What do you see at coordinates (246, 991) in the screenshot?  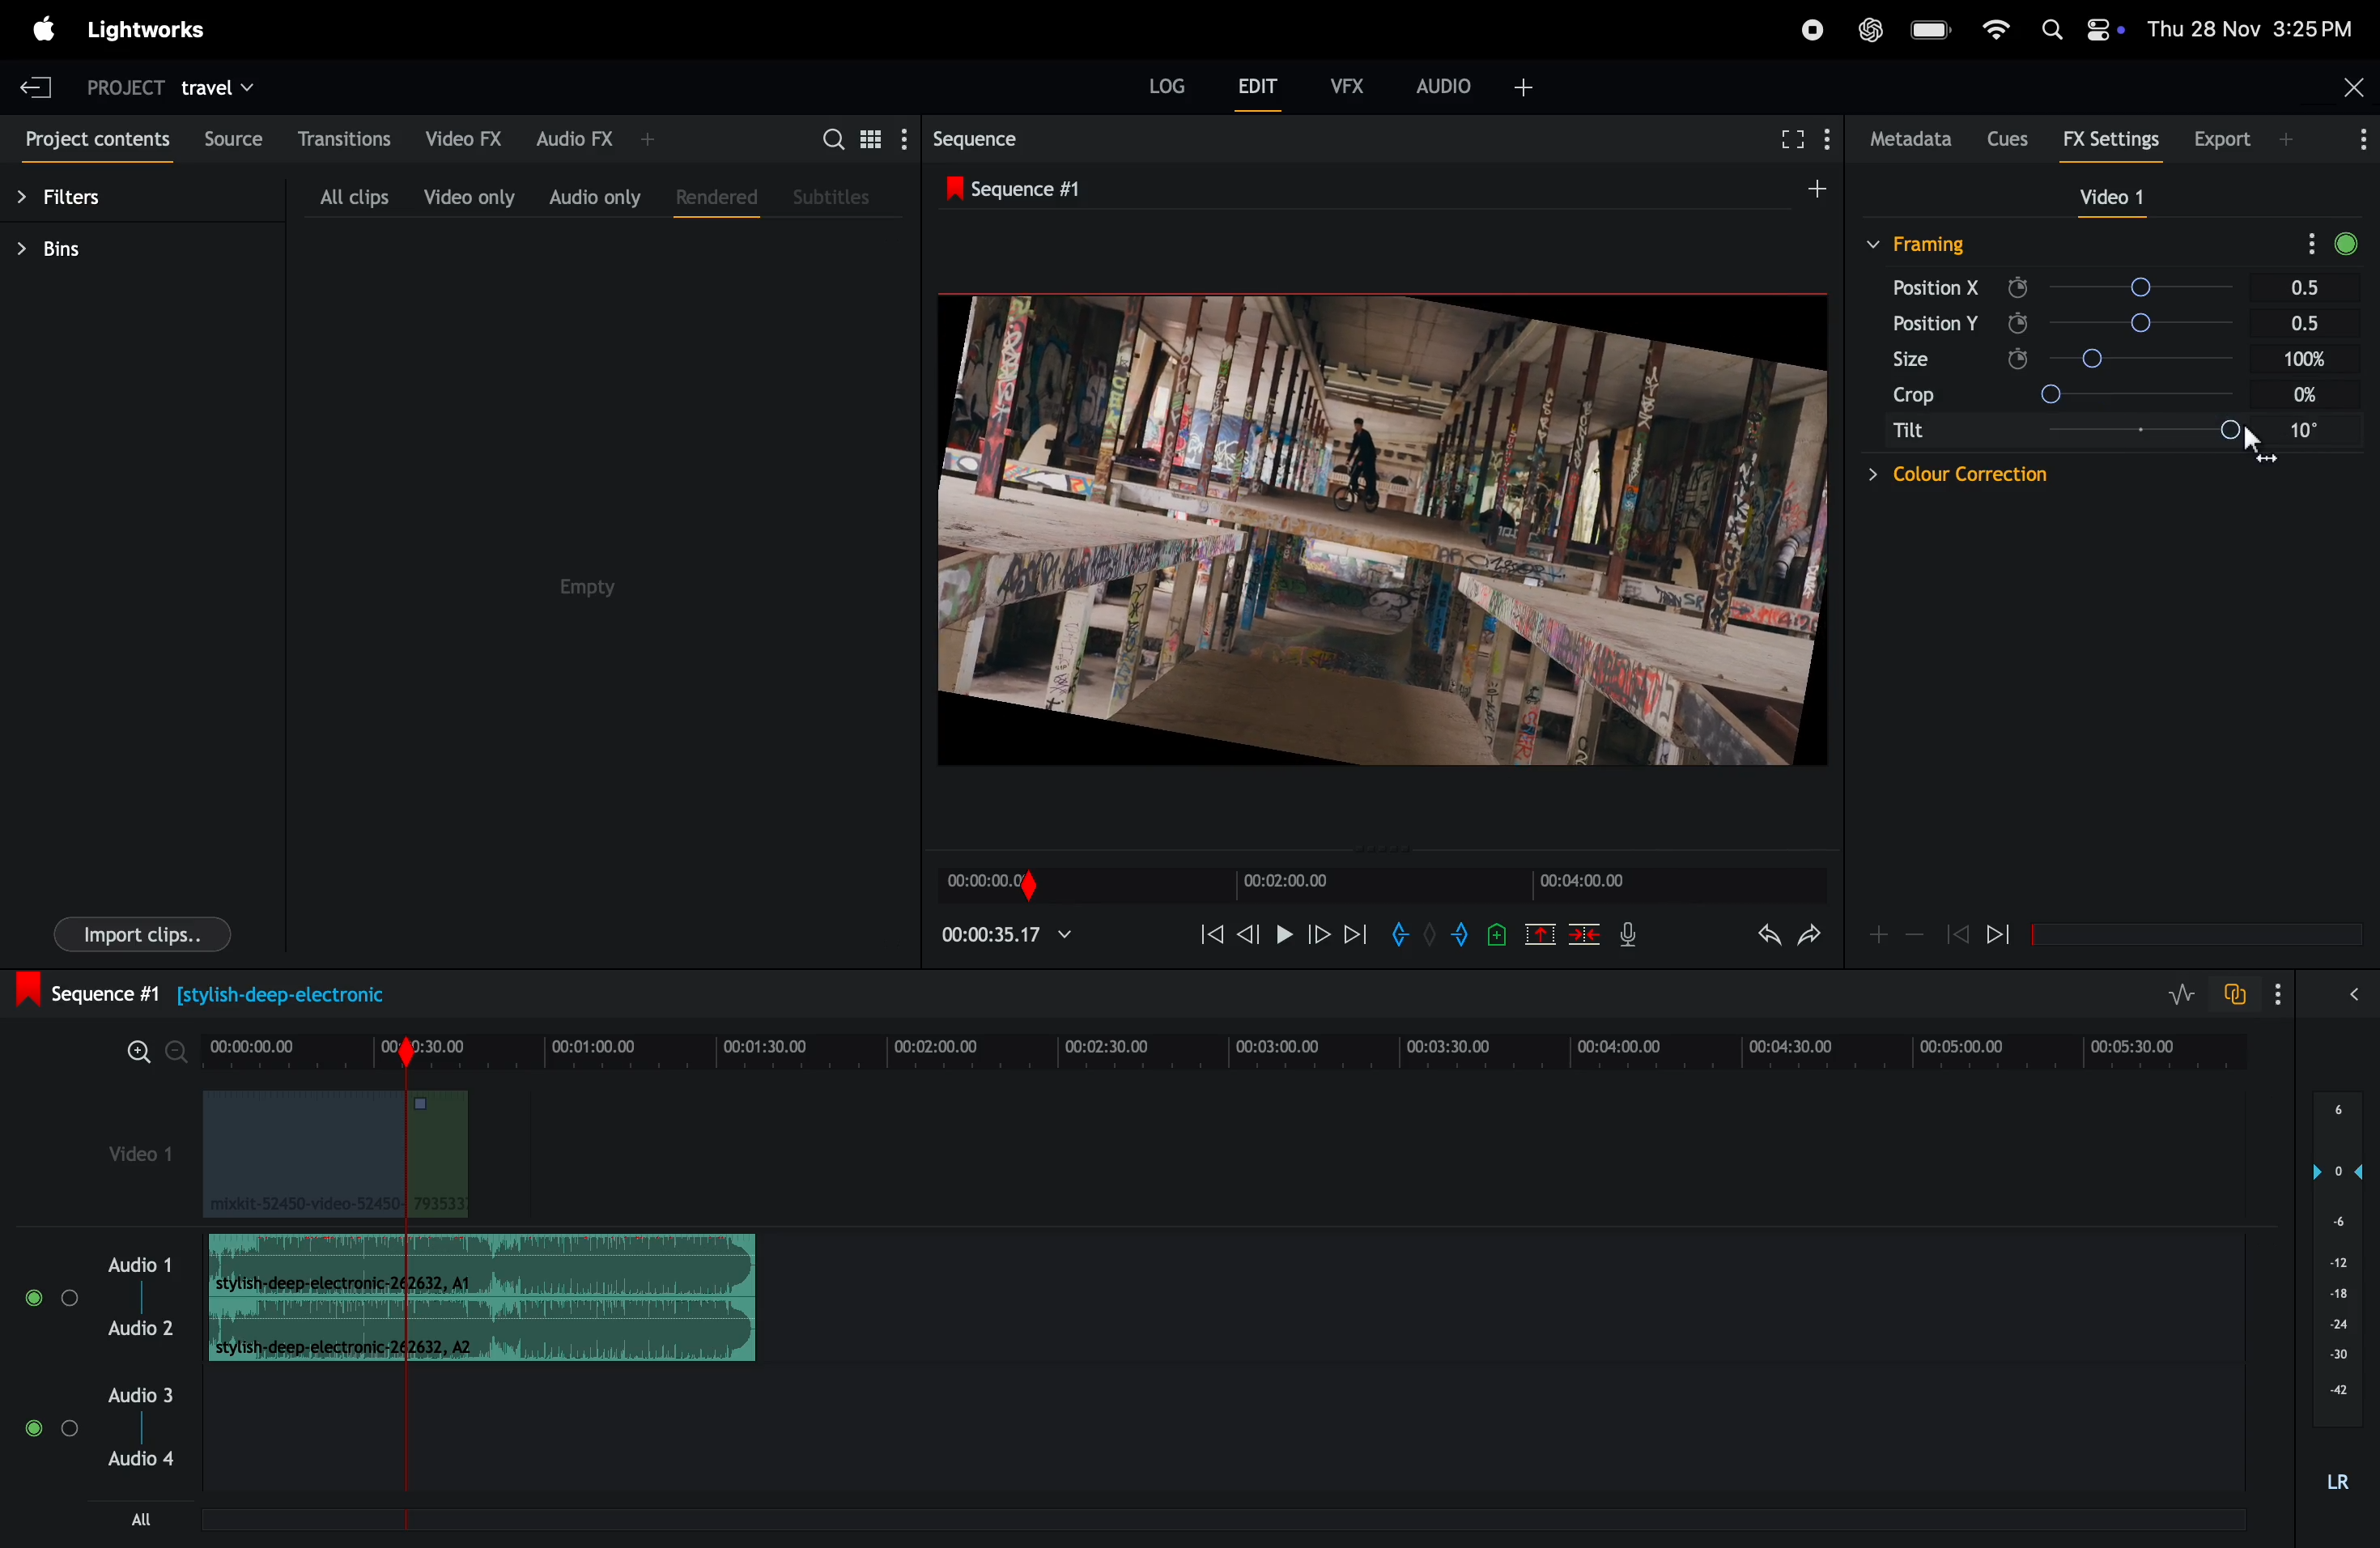 I see `sequence 1` at bounding box center [246, 991].